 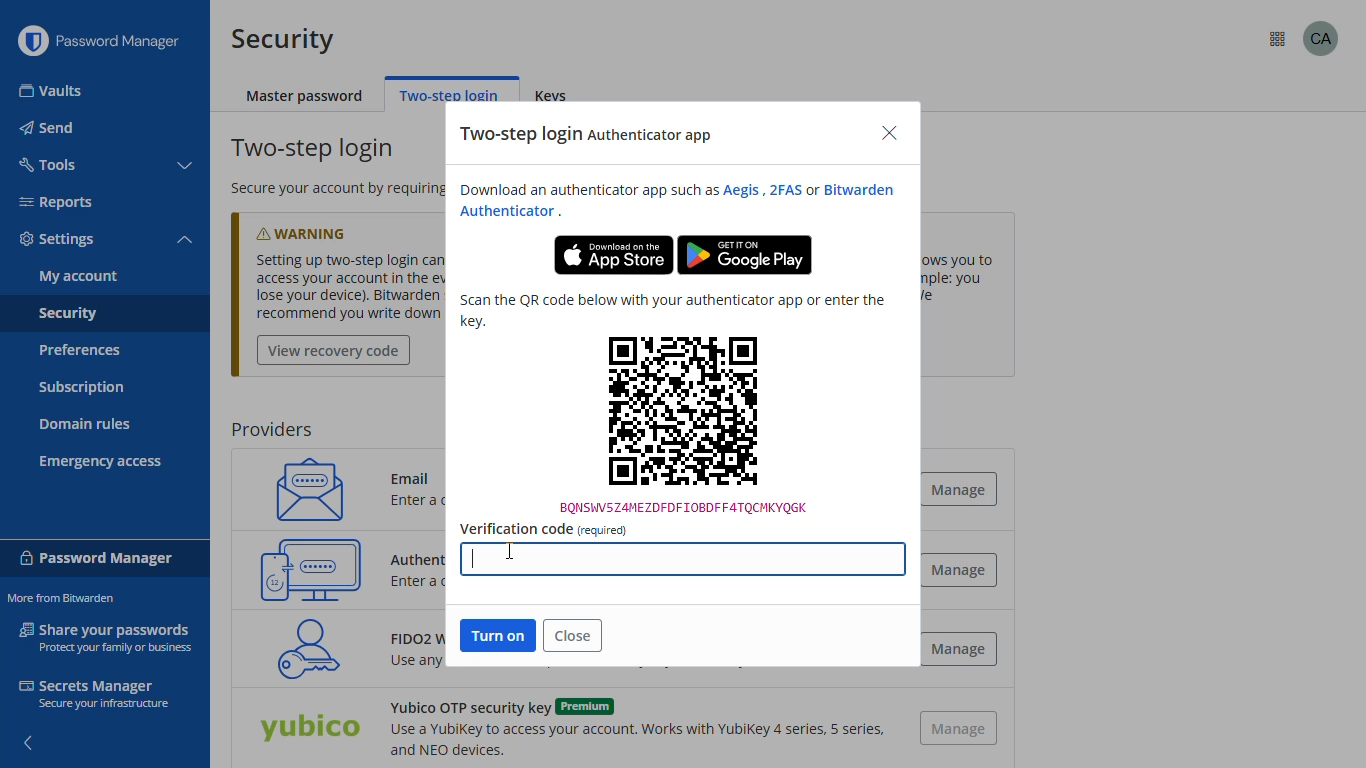 I want to click on Setting up two-step login can permanently lock you out of your Bitwarden account. A recovery code allows you to access your account in the event that you can no longer se your normal two-step login provider (example: youlose your device). Bitwarden support will not be able to assist you if you lose access to your account. Werecommend you write down or print the recovery code and keep it in a safe place., so click(x=337, y=287).